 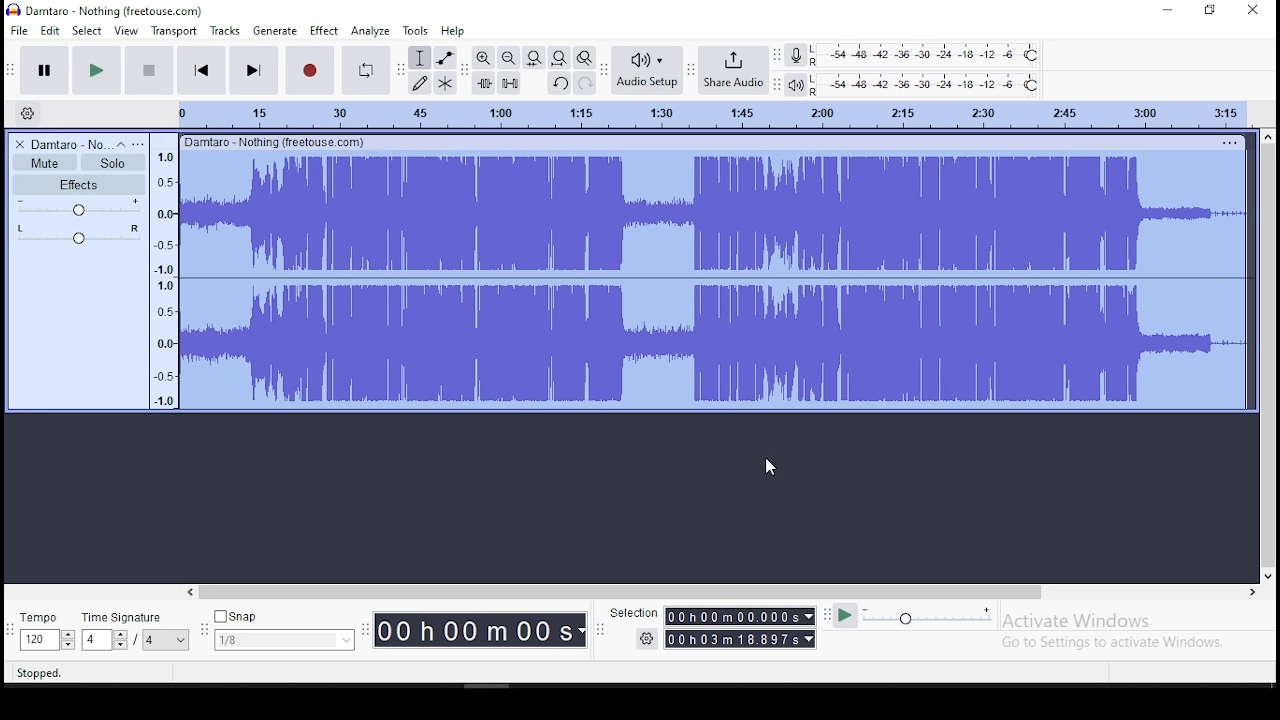 I want to click on undo, so click(x=558, y=83).